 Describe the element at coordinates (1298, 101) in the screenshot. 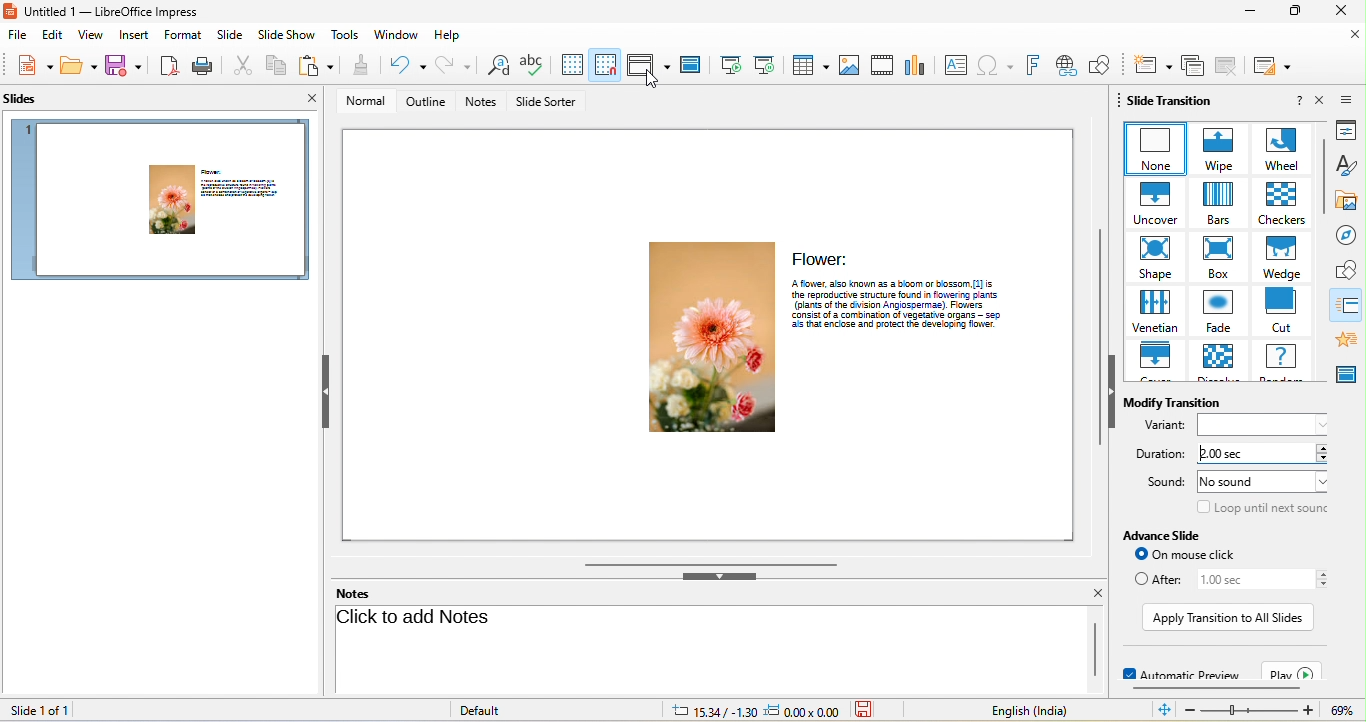

I see `help` at that location.